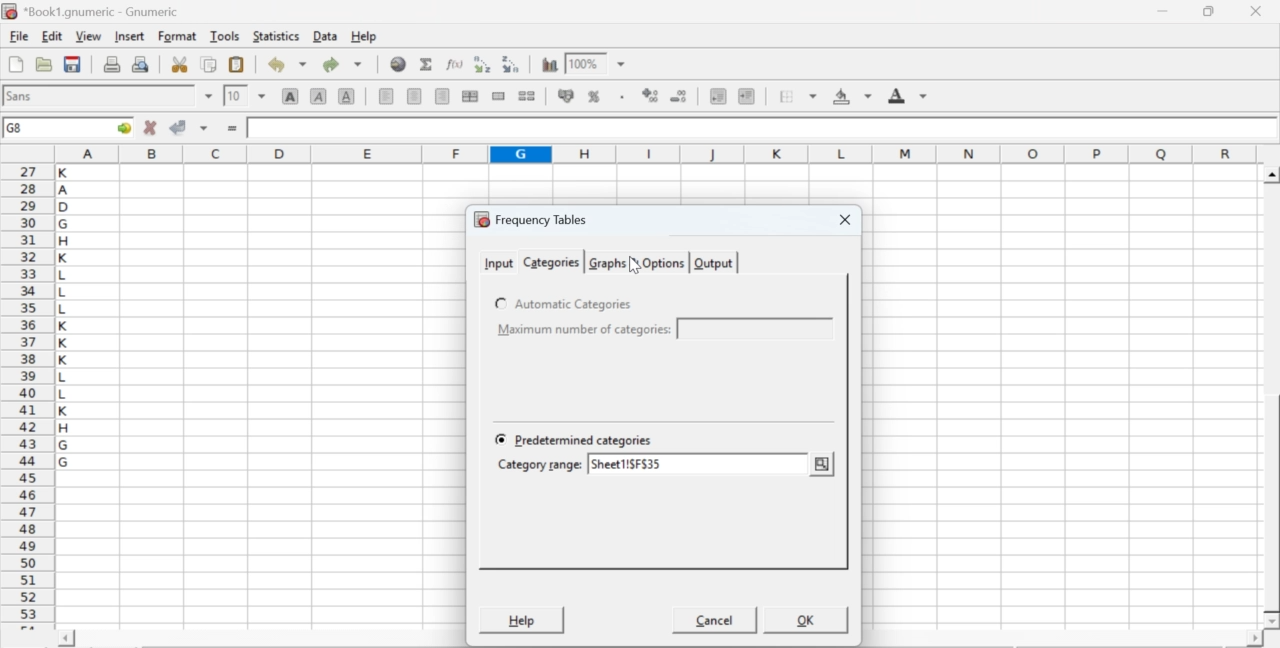 The height and width of the screenshot is (648, 1280). I want to click on minimize, so click(1164, 11).